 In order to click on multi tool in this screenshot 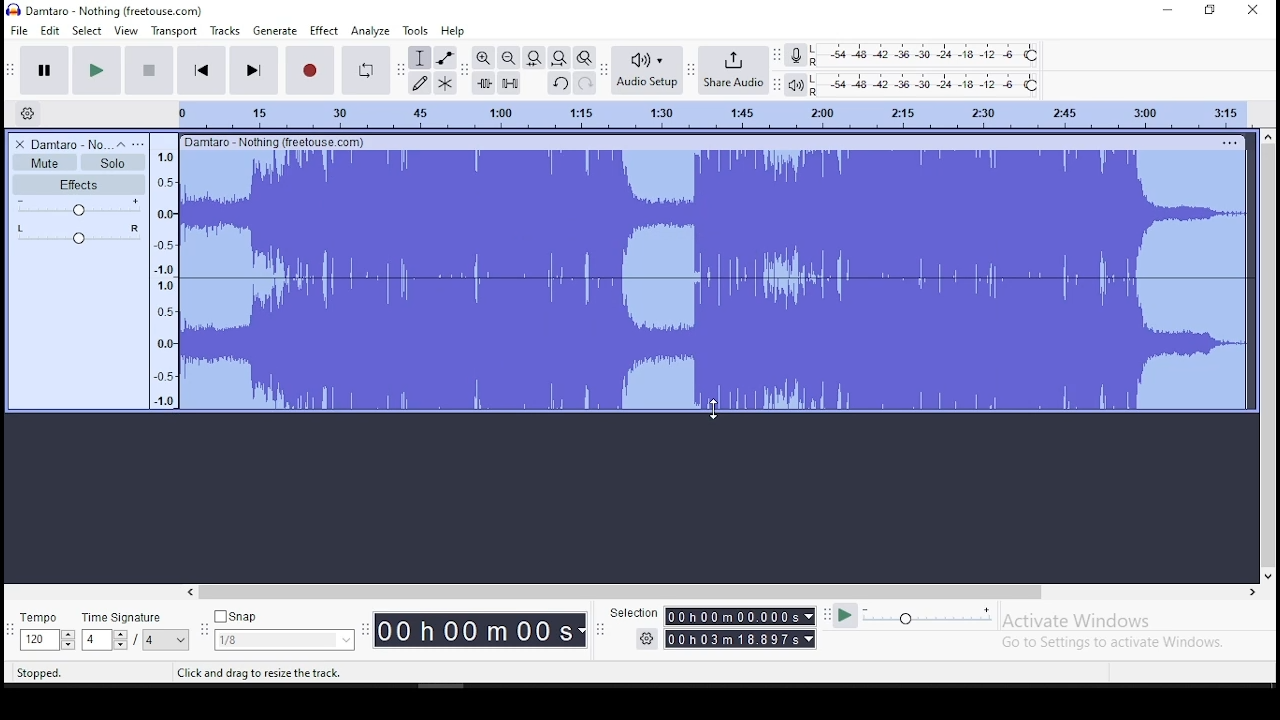, I will do `click(444, 83)`.